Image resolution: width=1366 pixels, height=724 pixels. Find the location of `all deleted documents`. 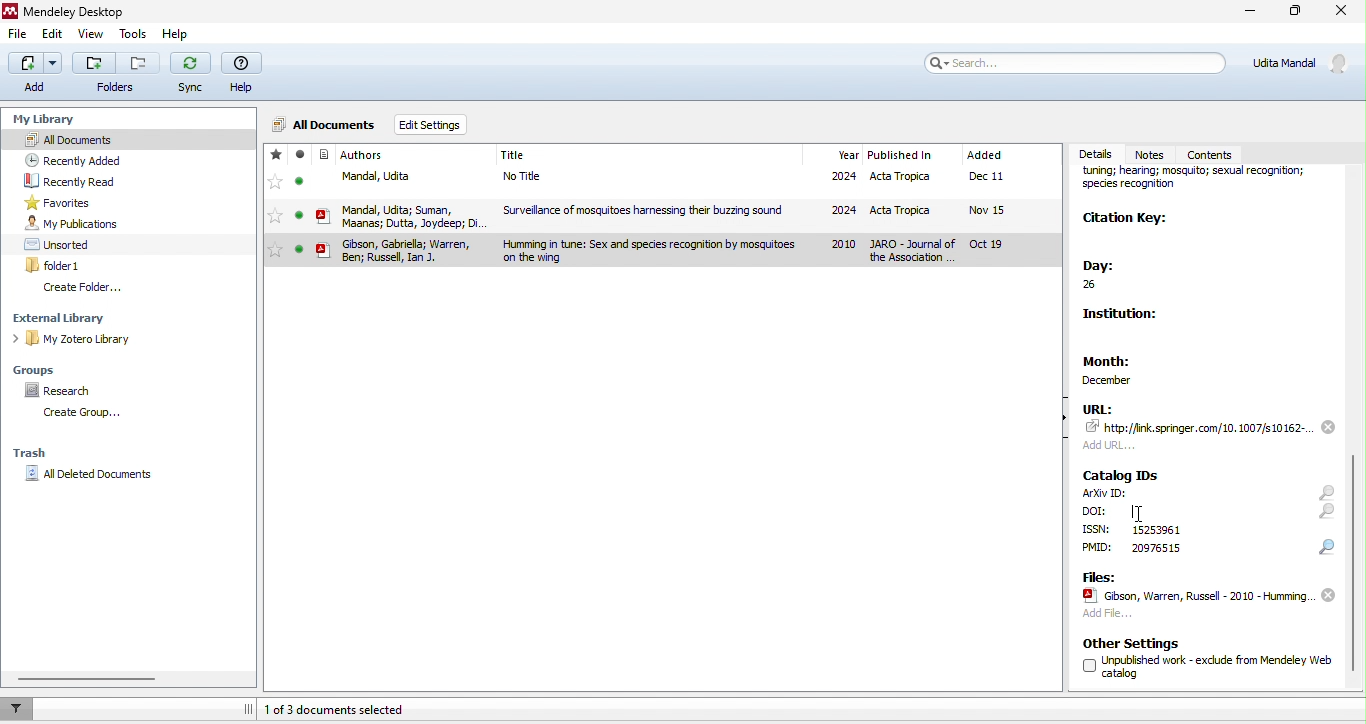

all deleted documents is located at coordinates (94, 475).